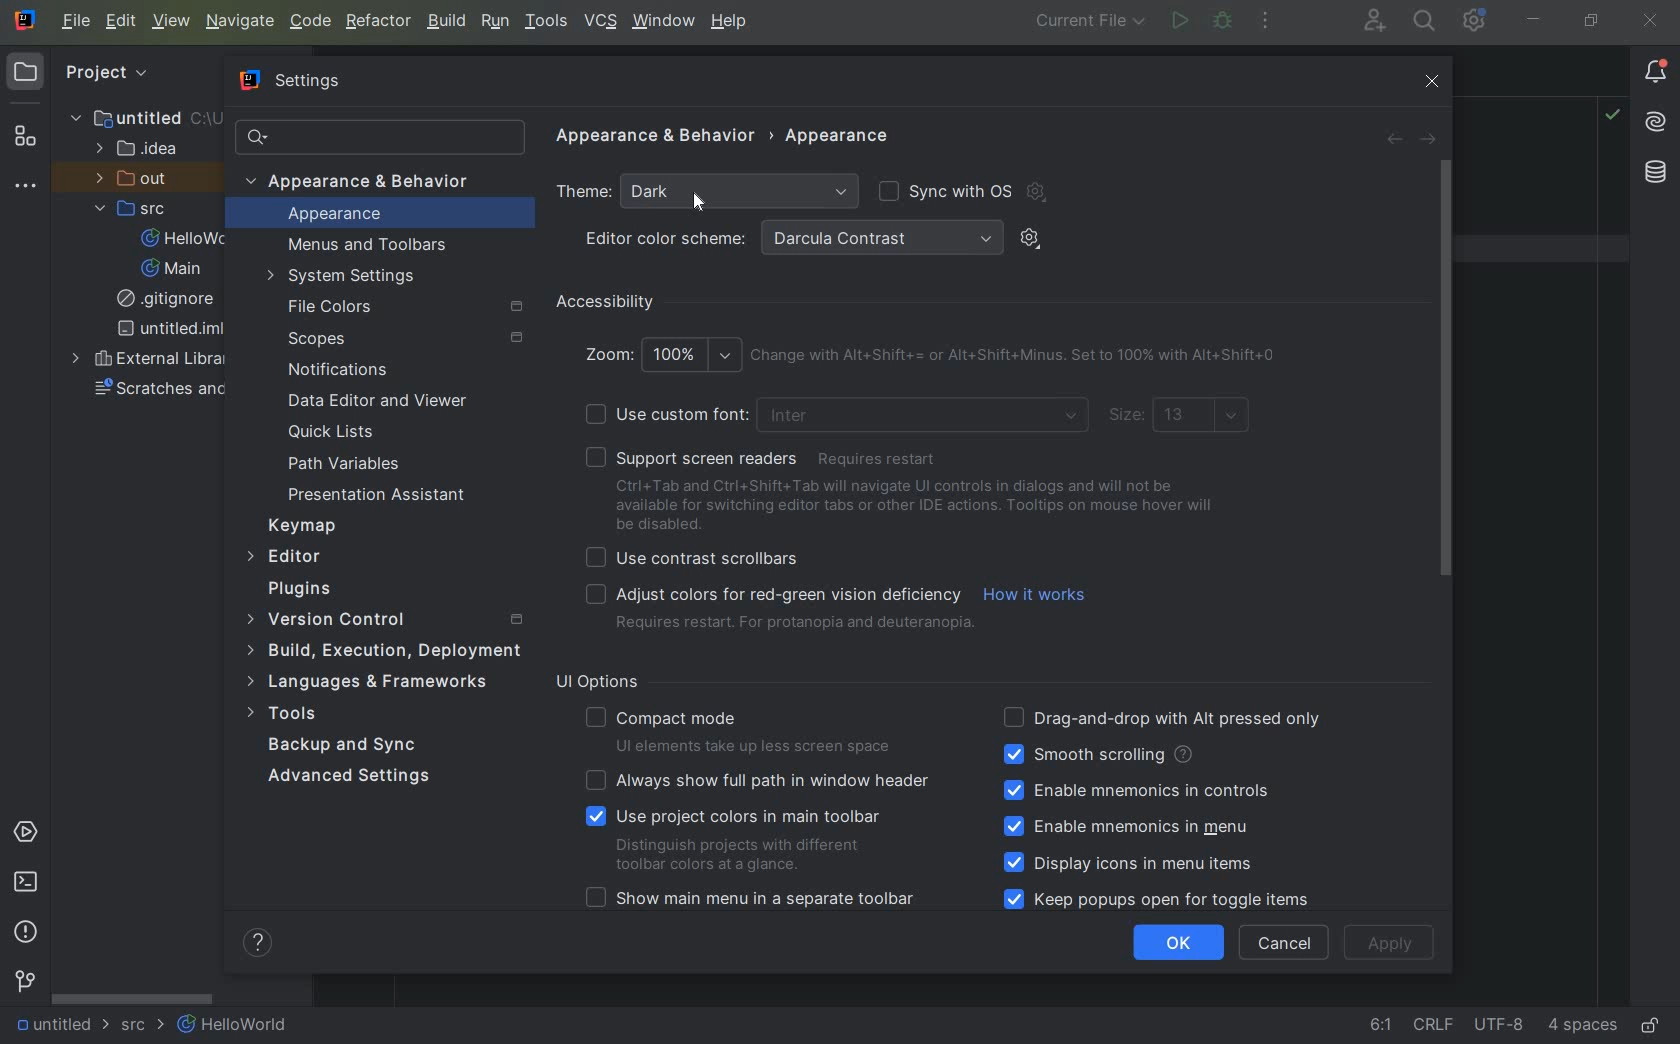 The height and width of the screenshot is (1044, 1680). I want to click on APPEARANCE(selected), so click(390, 215).